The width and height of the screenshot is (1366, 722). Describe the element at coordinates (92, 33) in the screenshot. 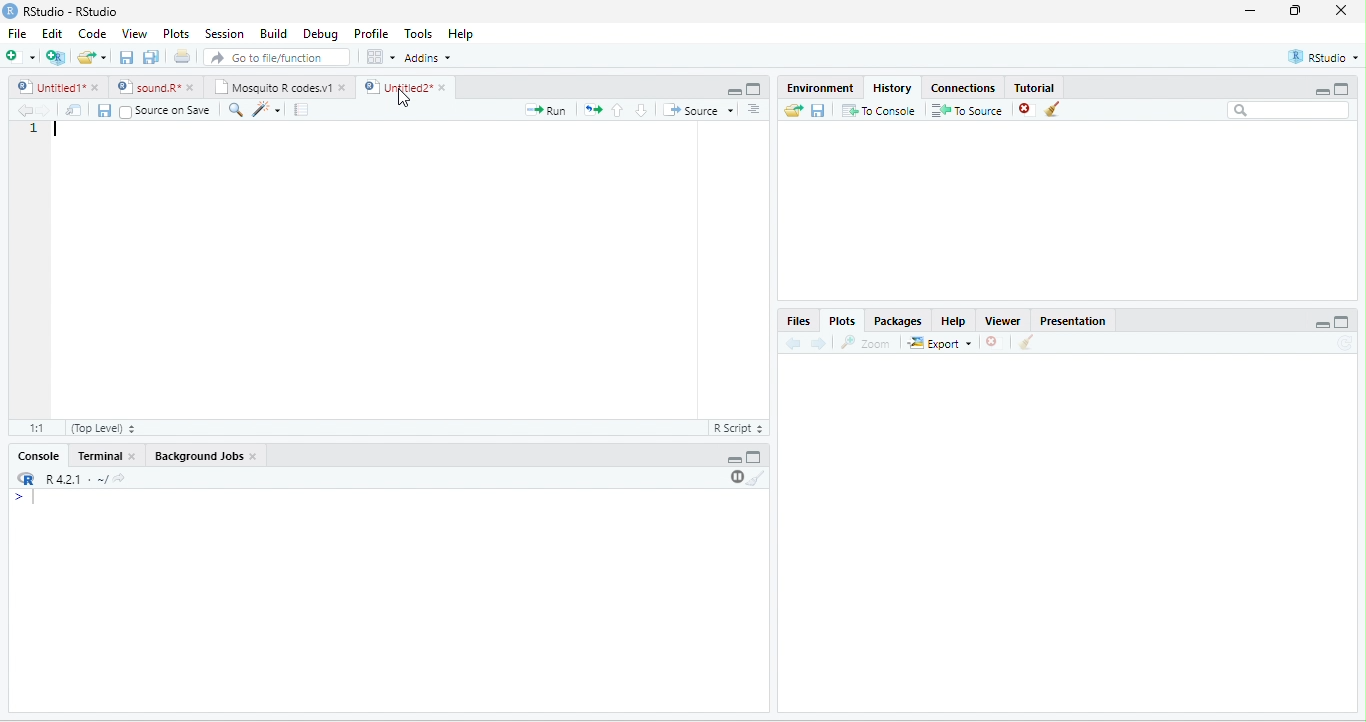

I see `Code` at that location.